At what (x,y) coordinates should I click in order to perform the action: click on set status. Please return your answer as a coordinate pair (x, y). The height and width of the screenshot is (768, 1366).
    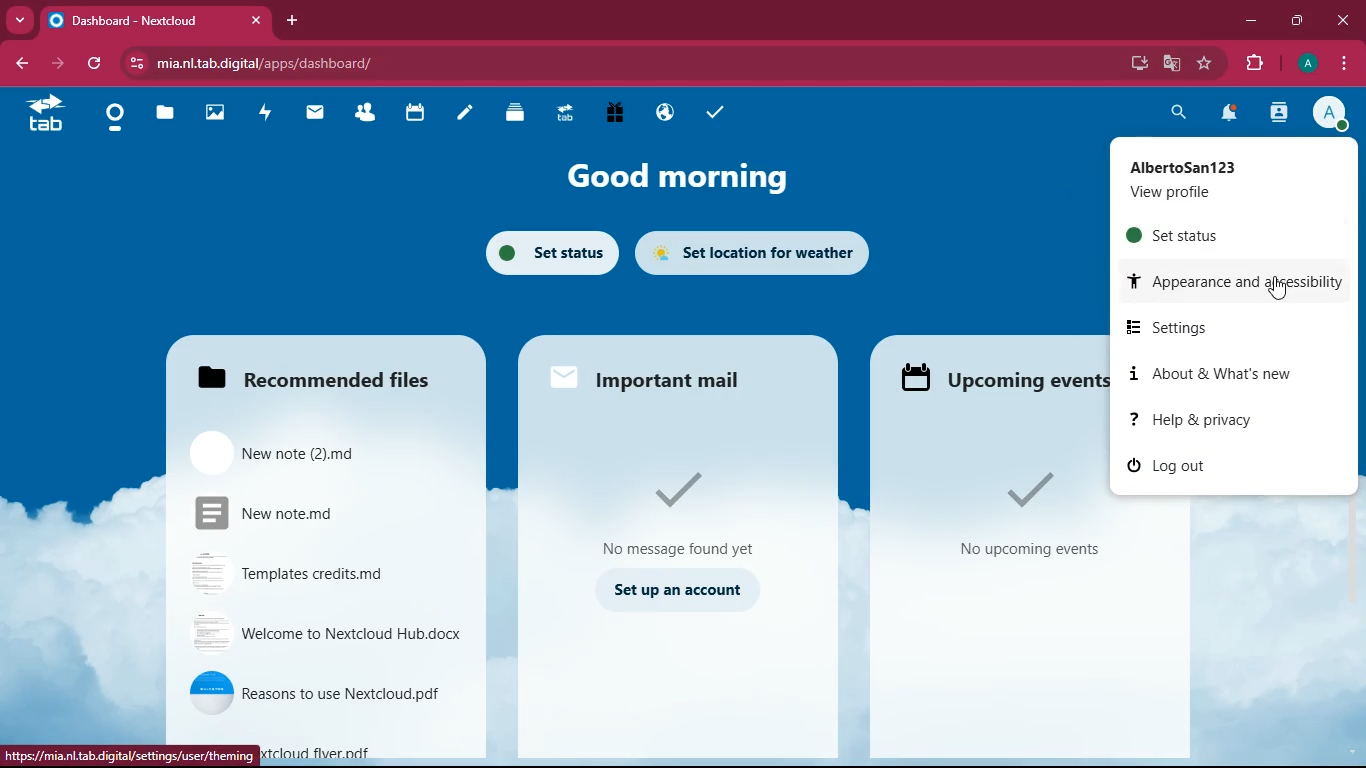
    Looking at the image, I should click on (1214, 234).